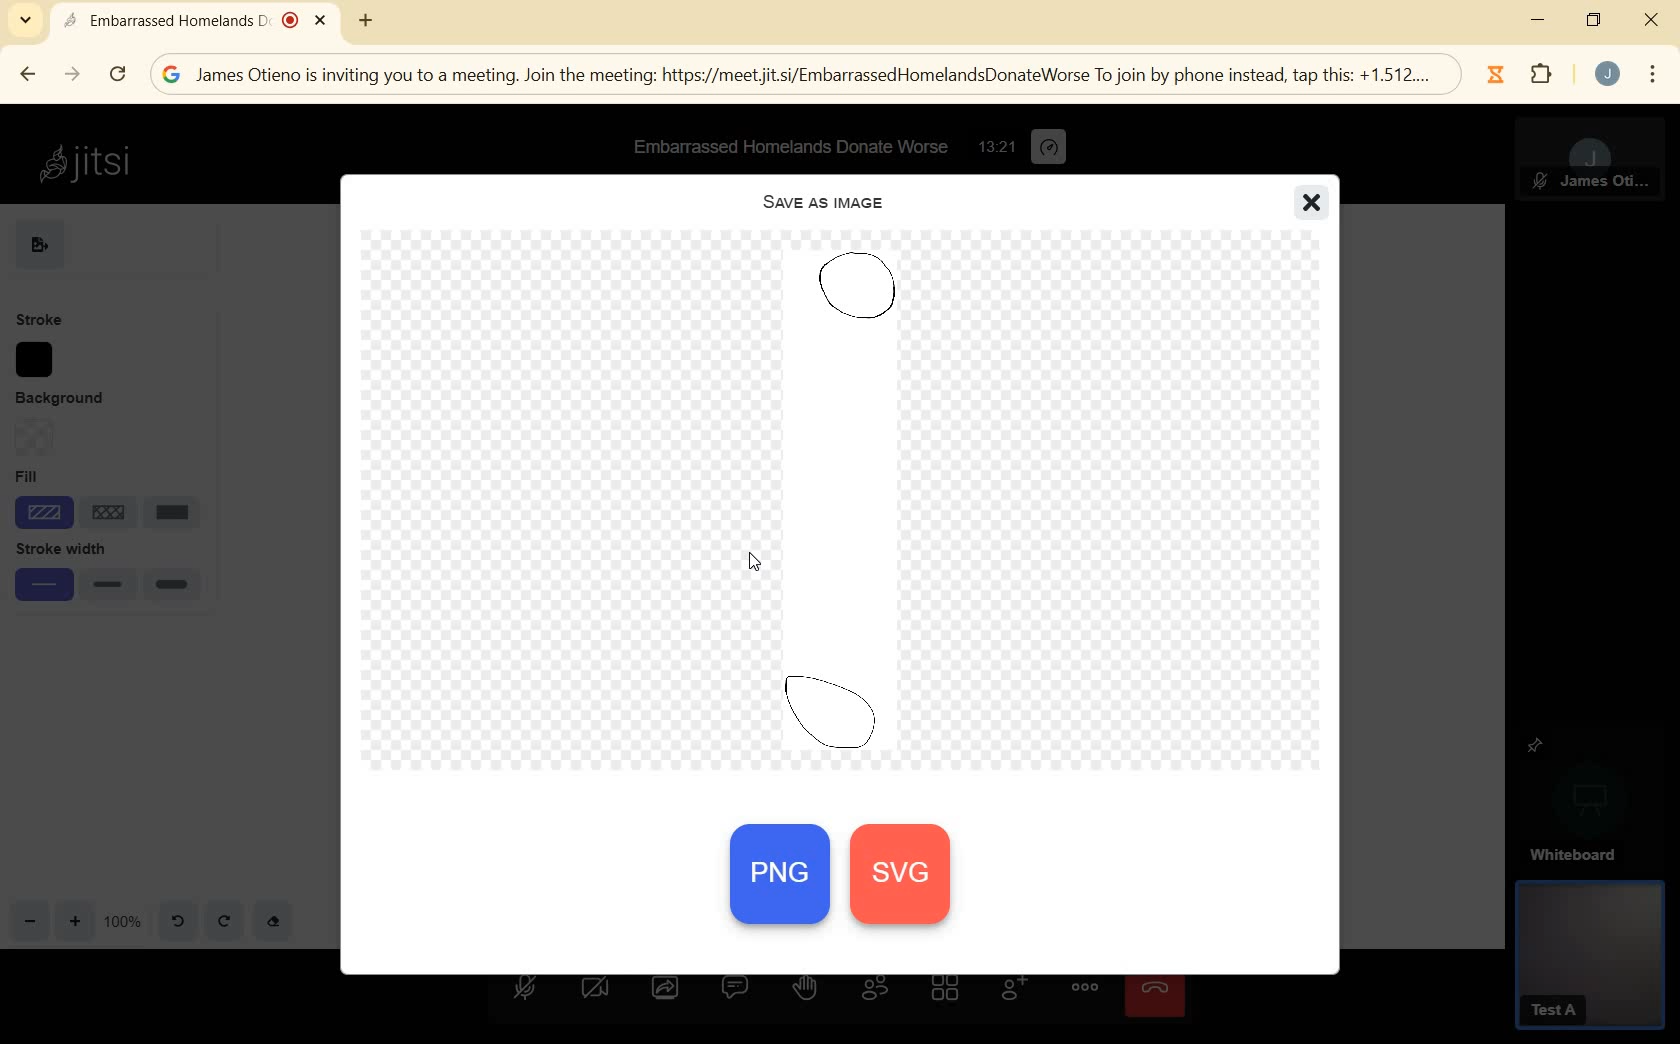 Image resolution: width=1680 pixels, height=1044 pixels. What do you see at coordinates (823, 201) in the screenshot?
I see `SAVE AS IMAGE` at bounding box center [823, 201].